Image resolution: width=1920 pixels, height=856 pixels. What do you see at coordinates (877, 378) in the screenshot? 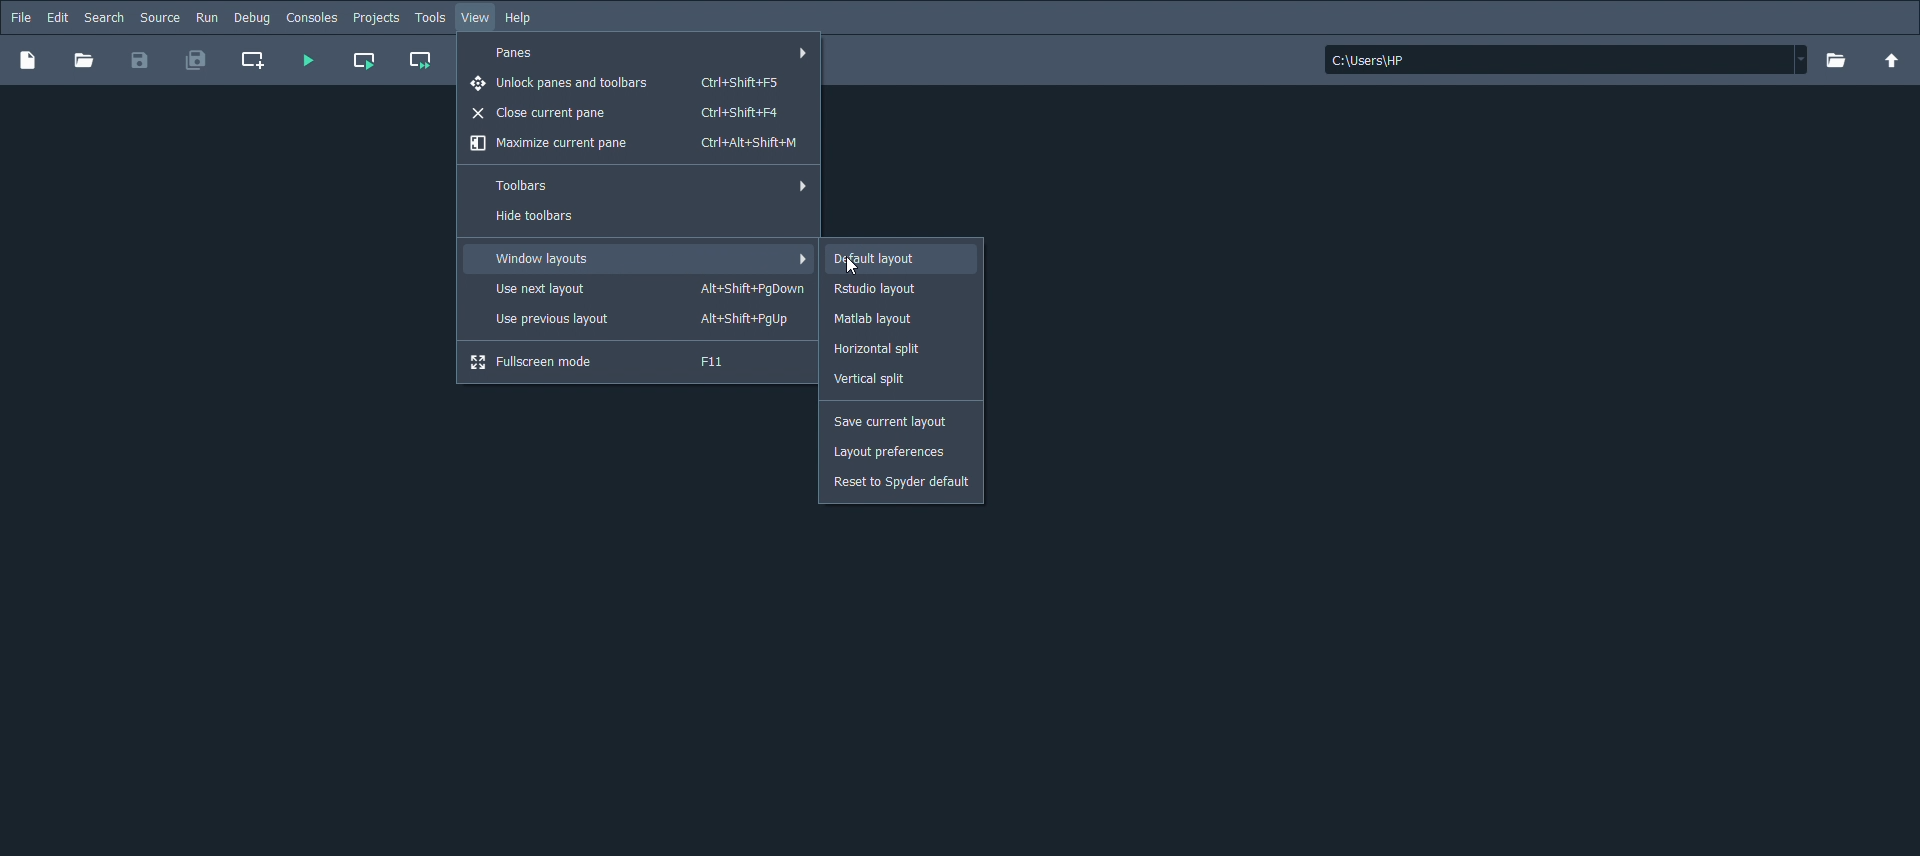
I see `Vertical split` at bounding box center [877, 378].